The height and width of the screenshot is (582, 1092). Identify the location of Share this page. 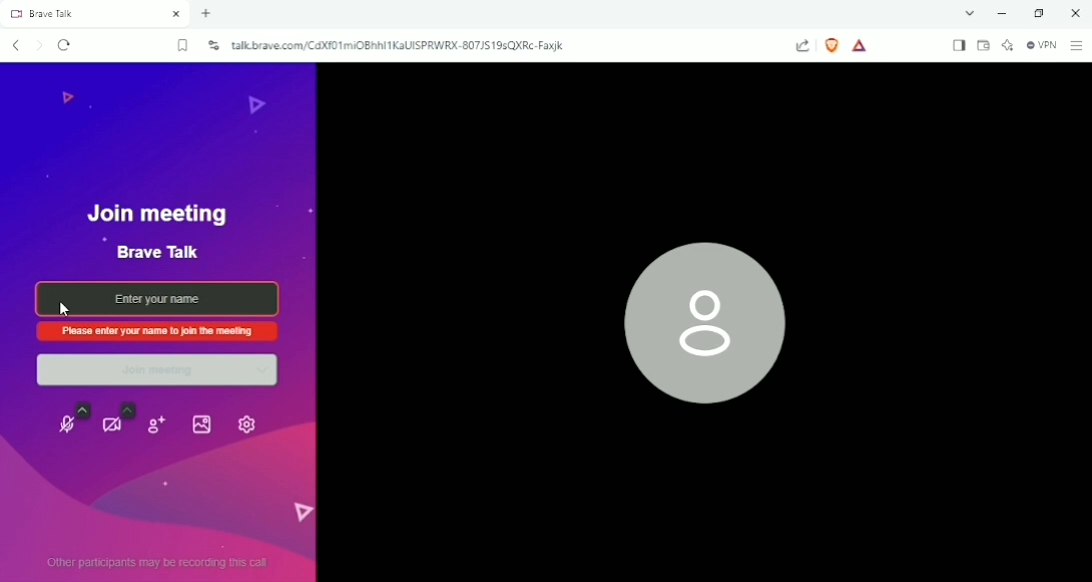
(803, 45).